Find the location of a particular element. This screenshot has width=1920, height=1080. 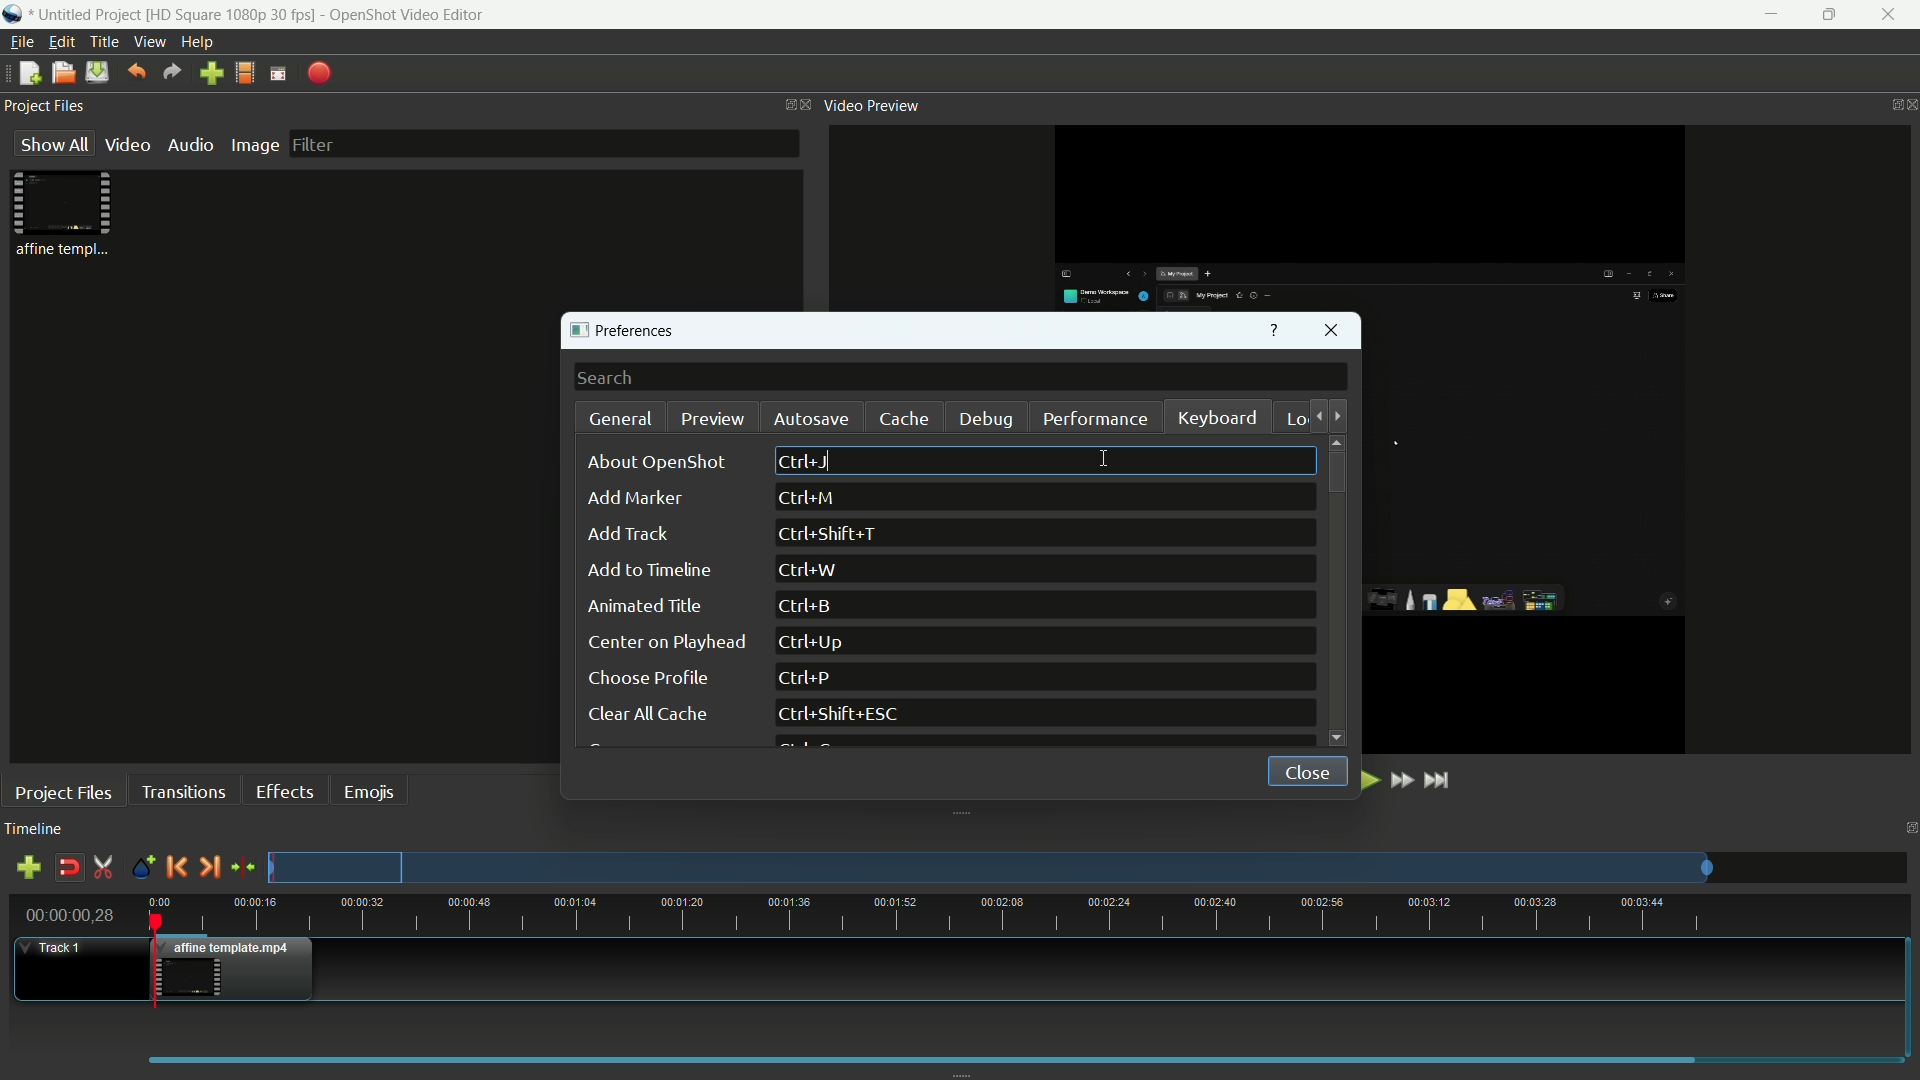

help menu is located at coordinates (200, 43).